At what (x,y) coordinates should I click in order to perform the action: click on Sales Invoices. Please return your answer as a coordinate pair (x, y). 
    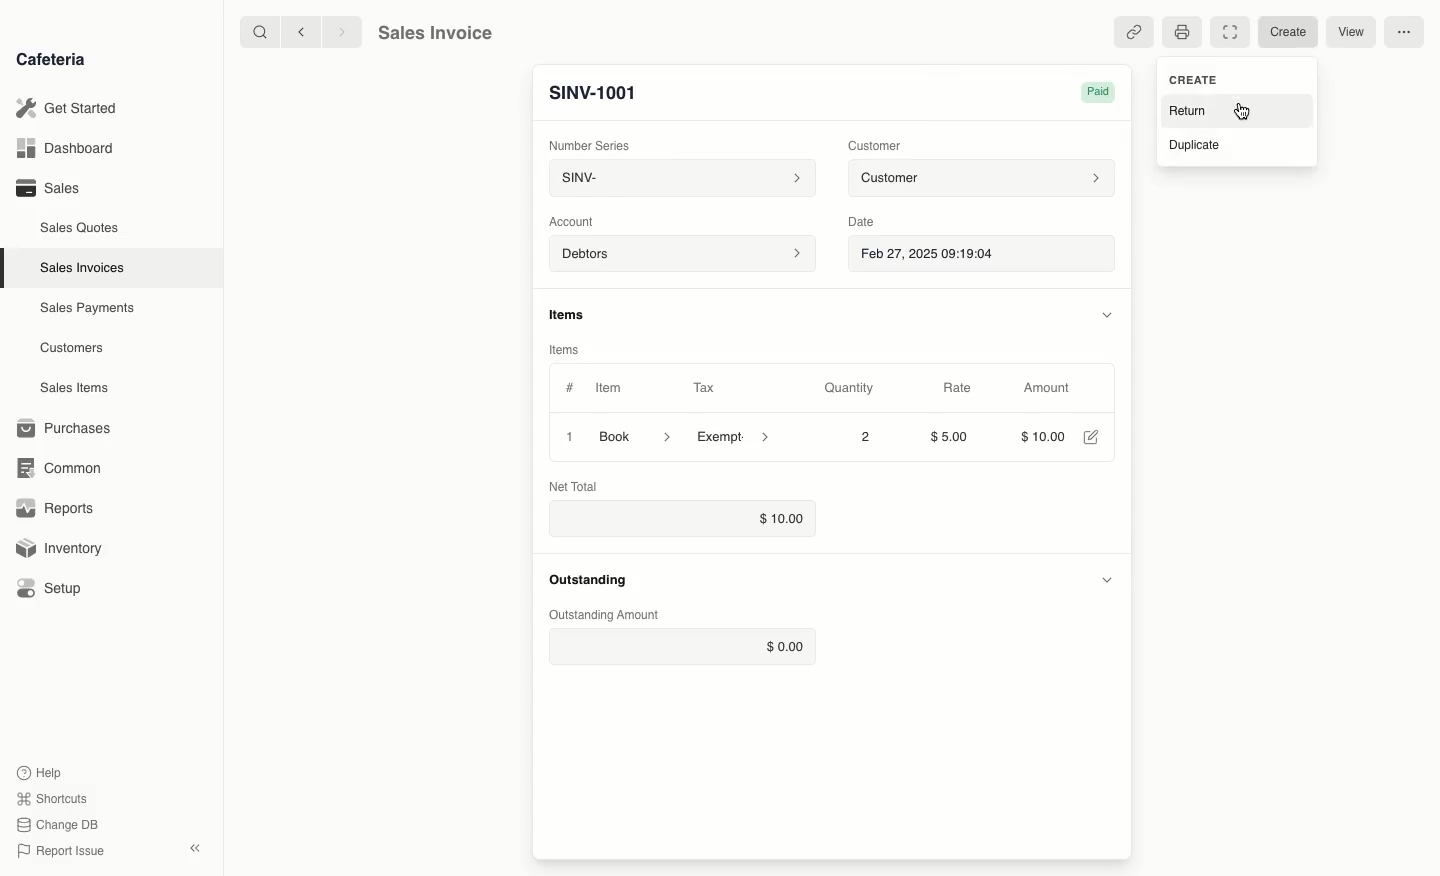
    Looking at the image, I should click on (82, 269).